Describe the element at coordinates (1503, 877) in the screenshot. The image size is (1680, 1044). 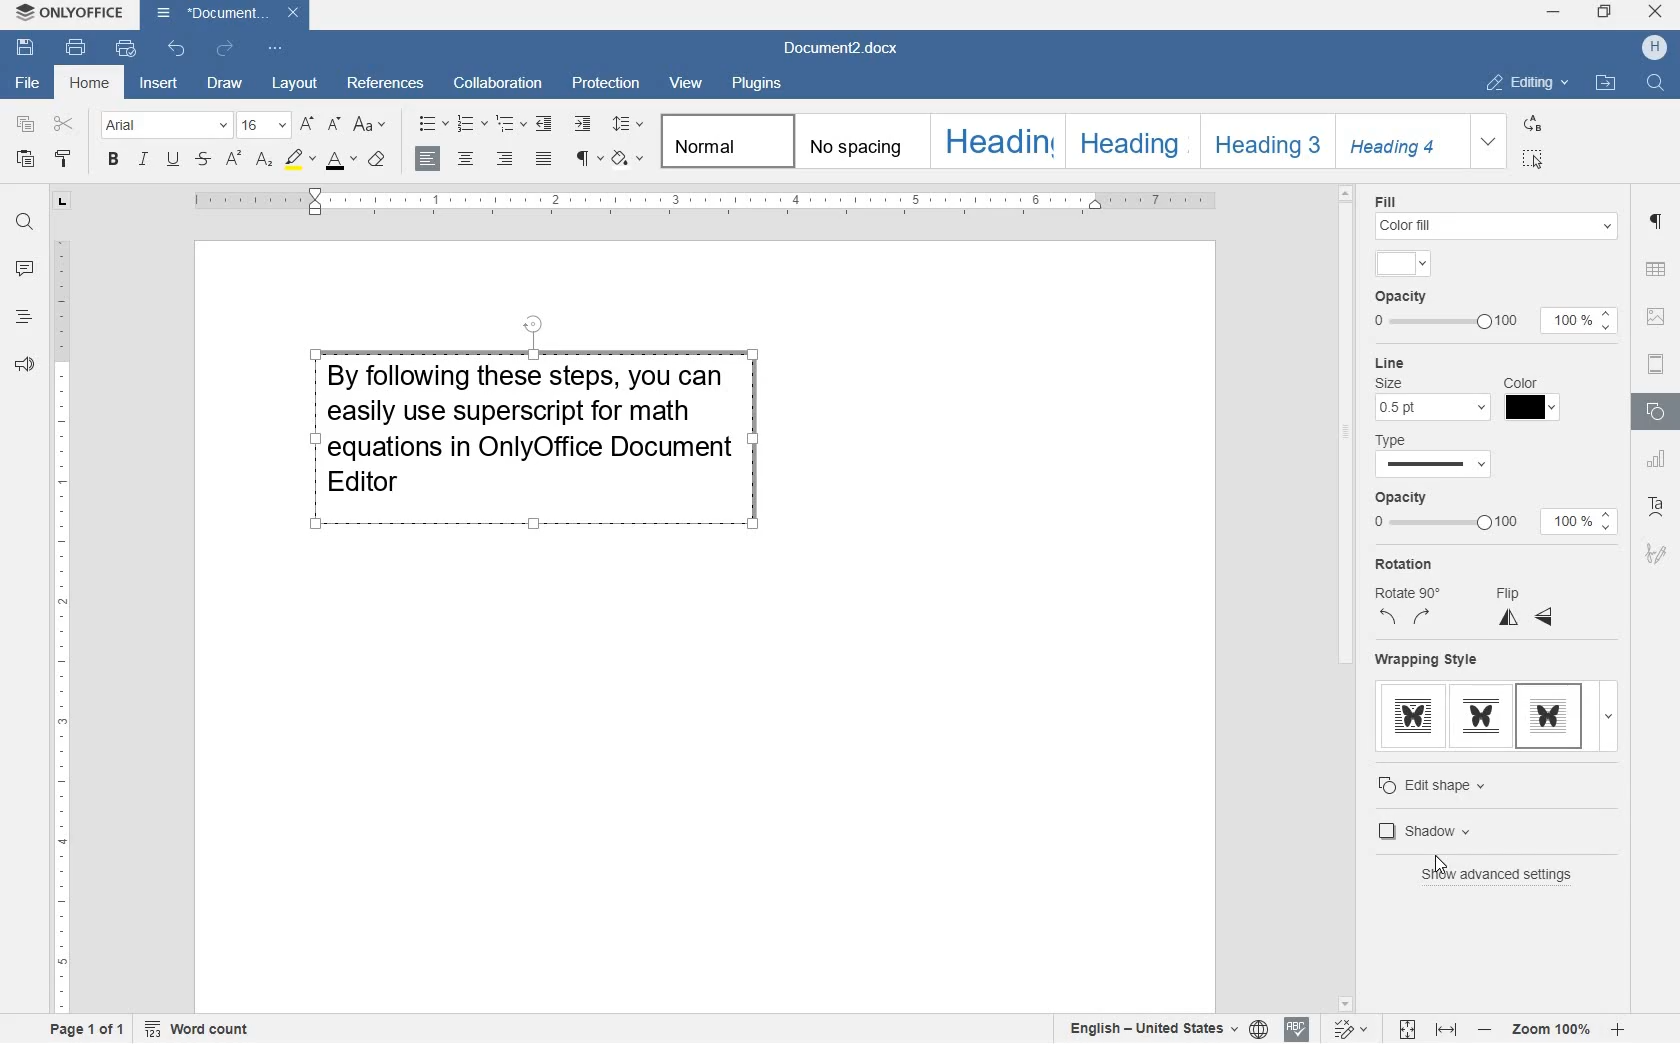
I see `show advanced settings` at that location.